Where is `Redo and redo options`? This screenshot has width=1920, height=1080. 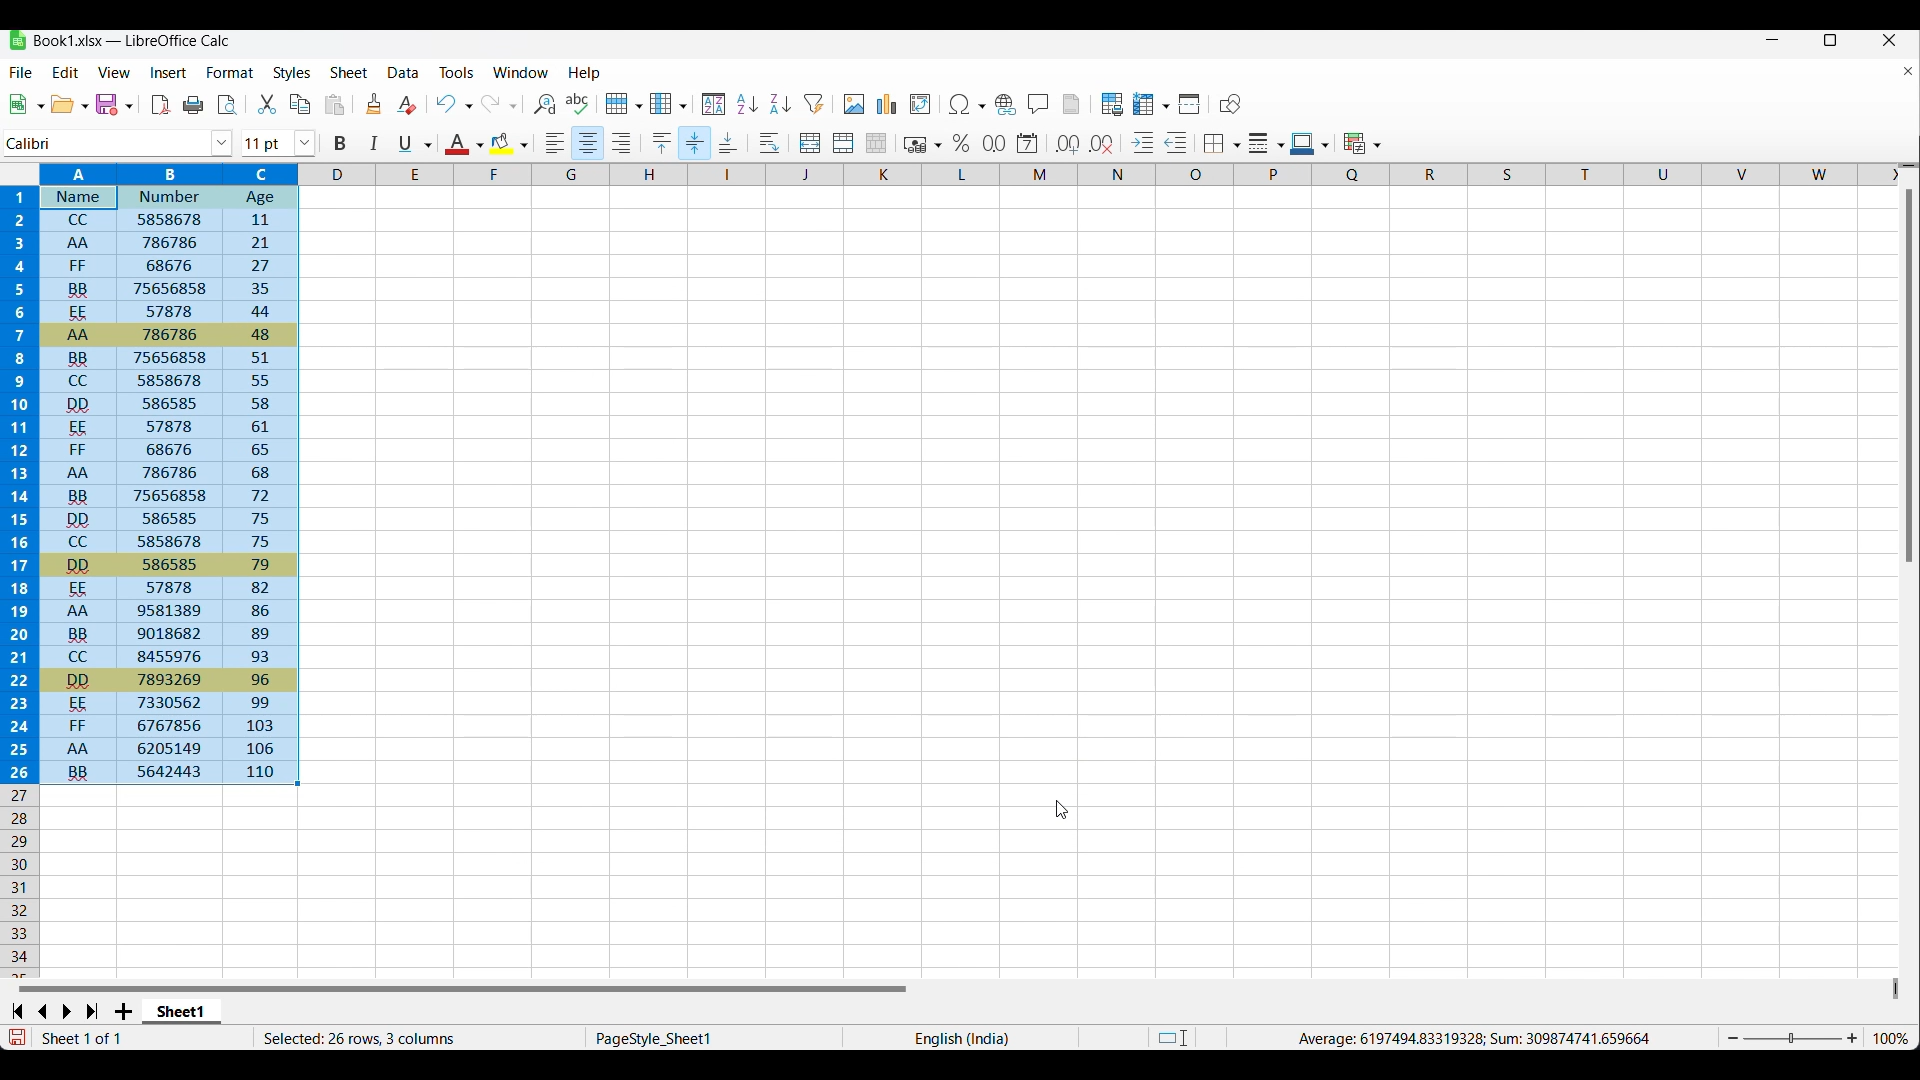
Redo and redo options is located at coordinates (500, 103).